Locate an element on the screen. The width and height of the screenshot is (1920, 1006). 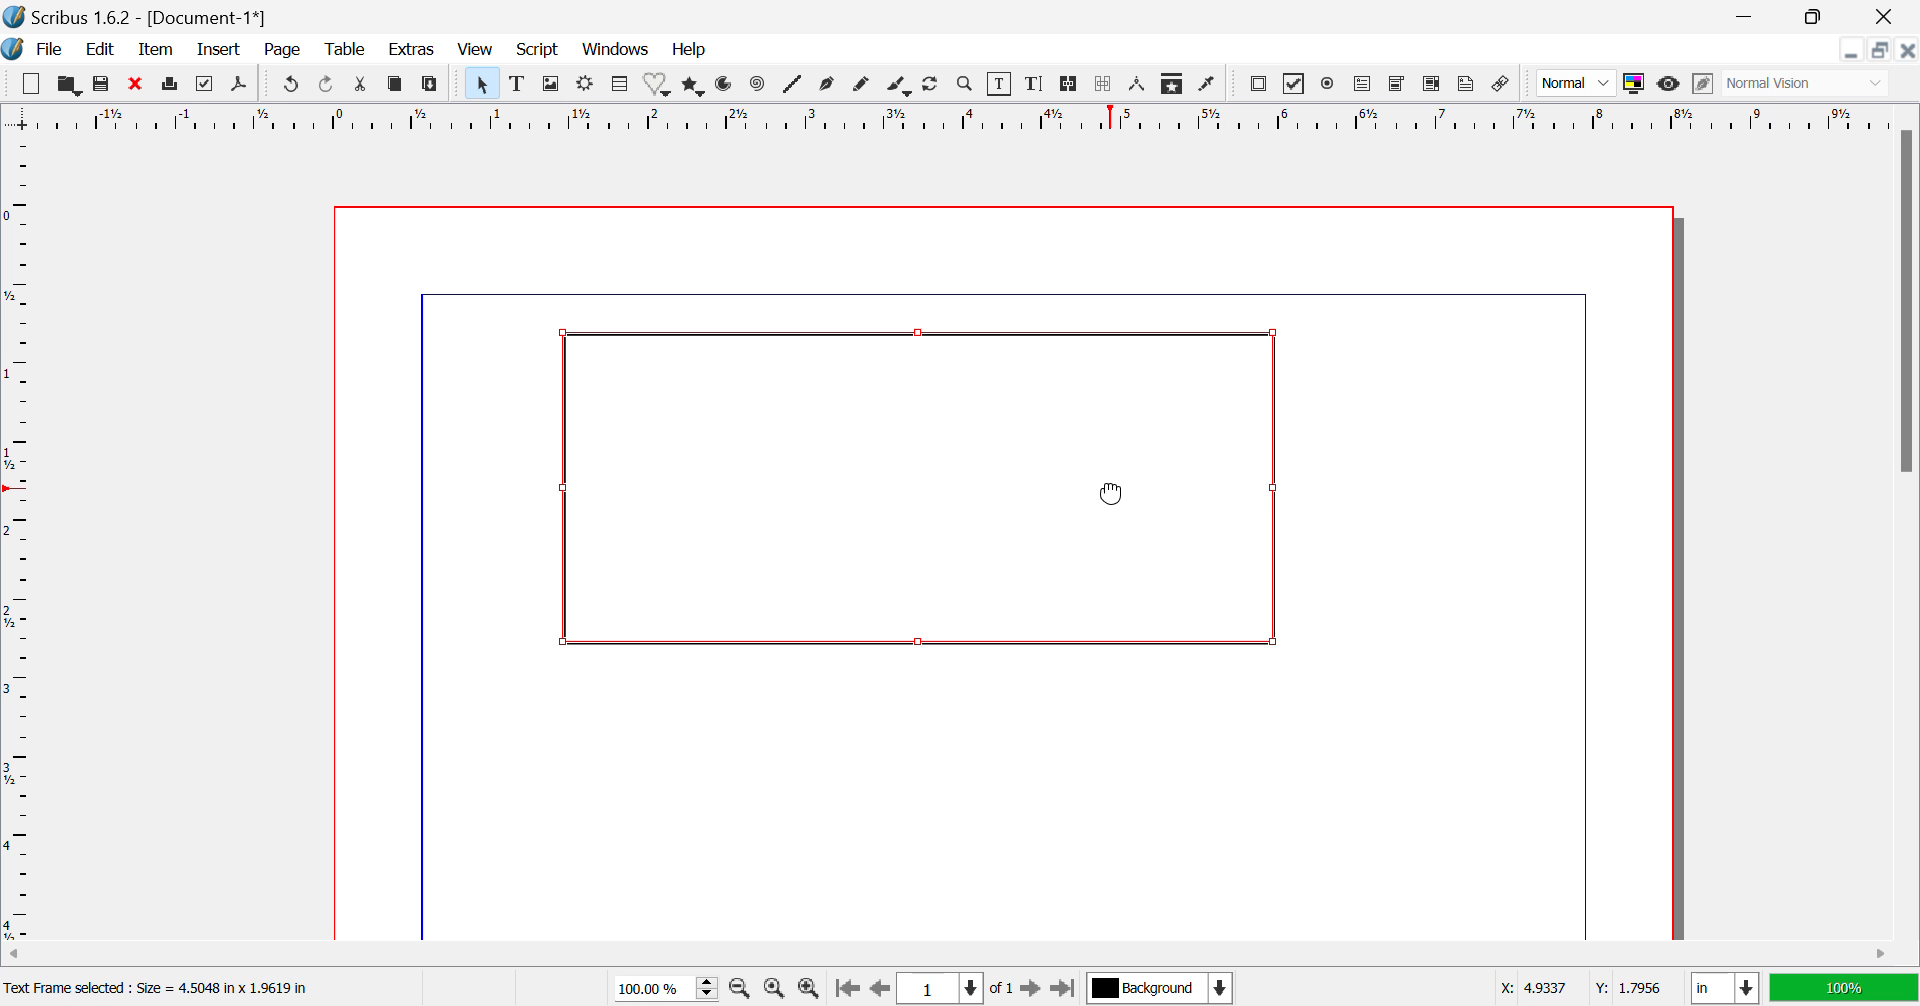
Polygons is located at coordinates (692, 88).